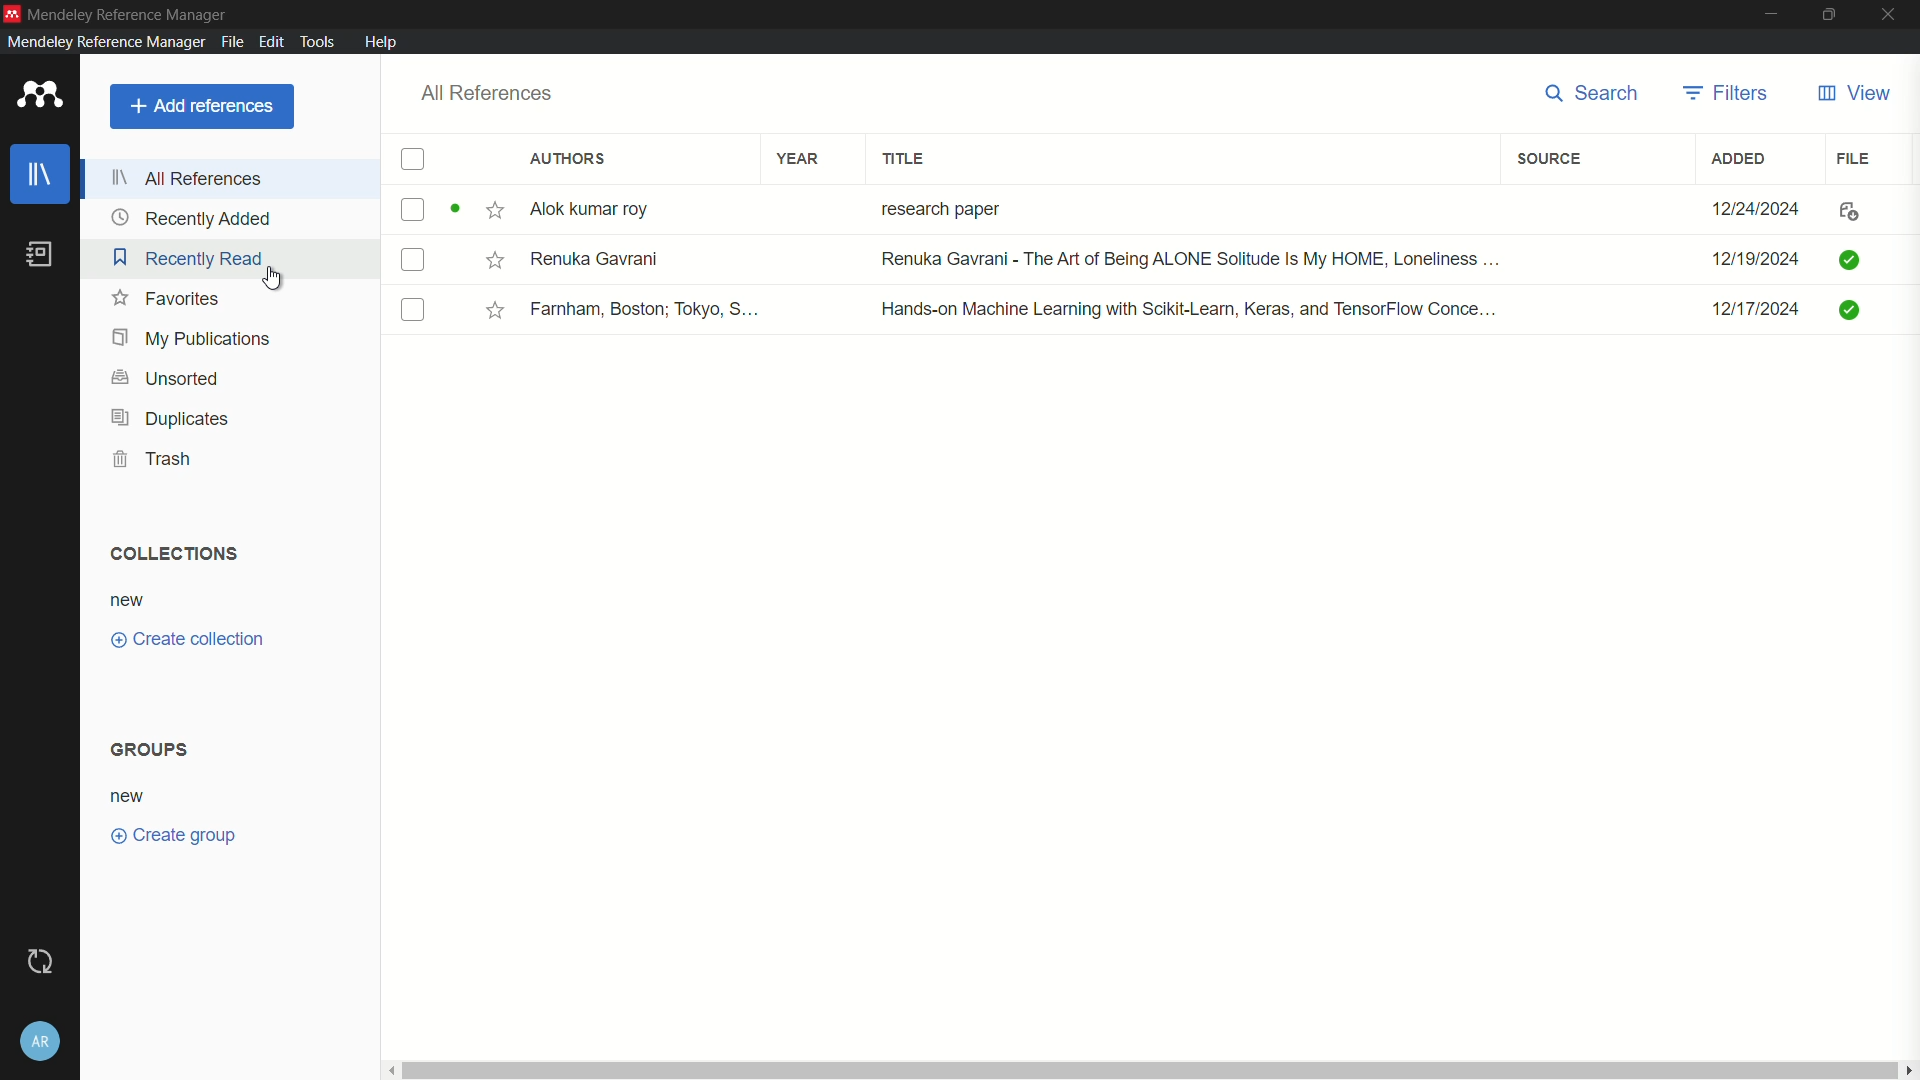  I want to click on app icon, so click(12, 12).